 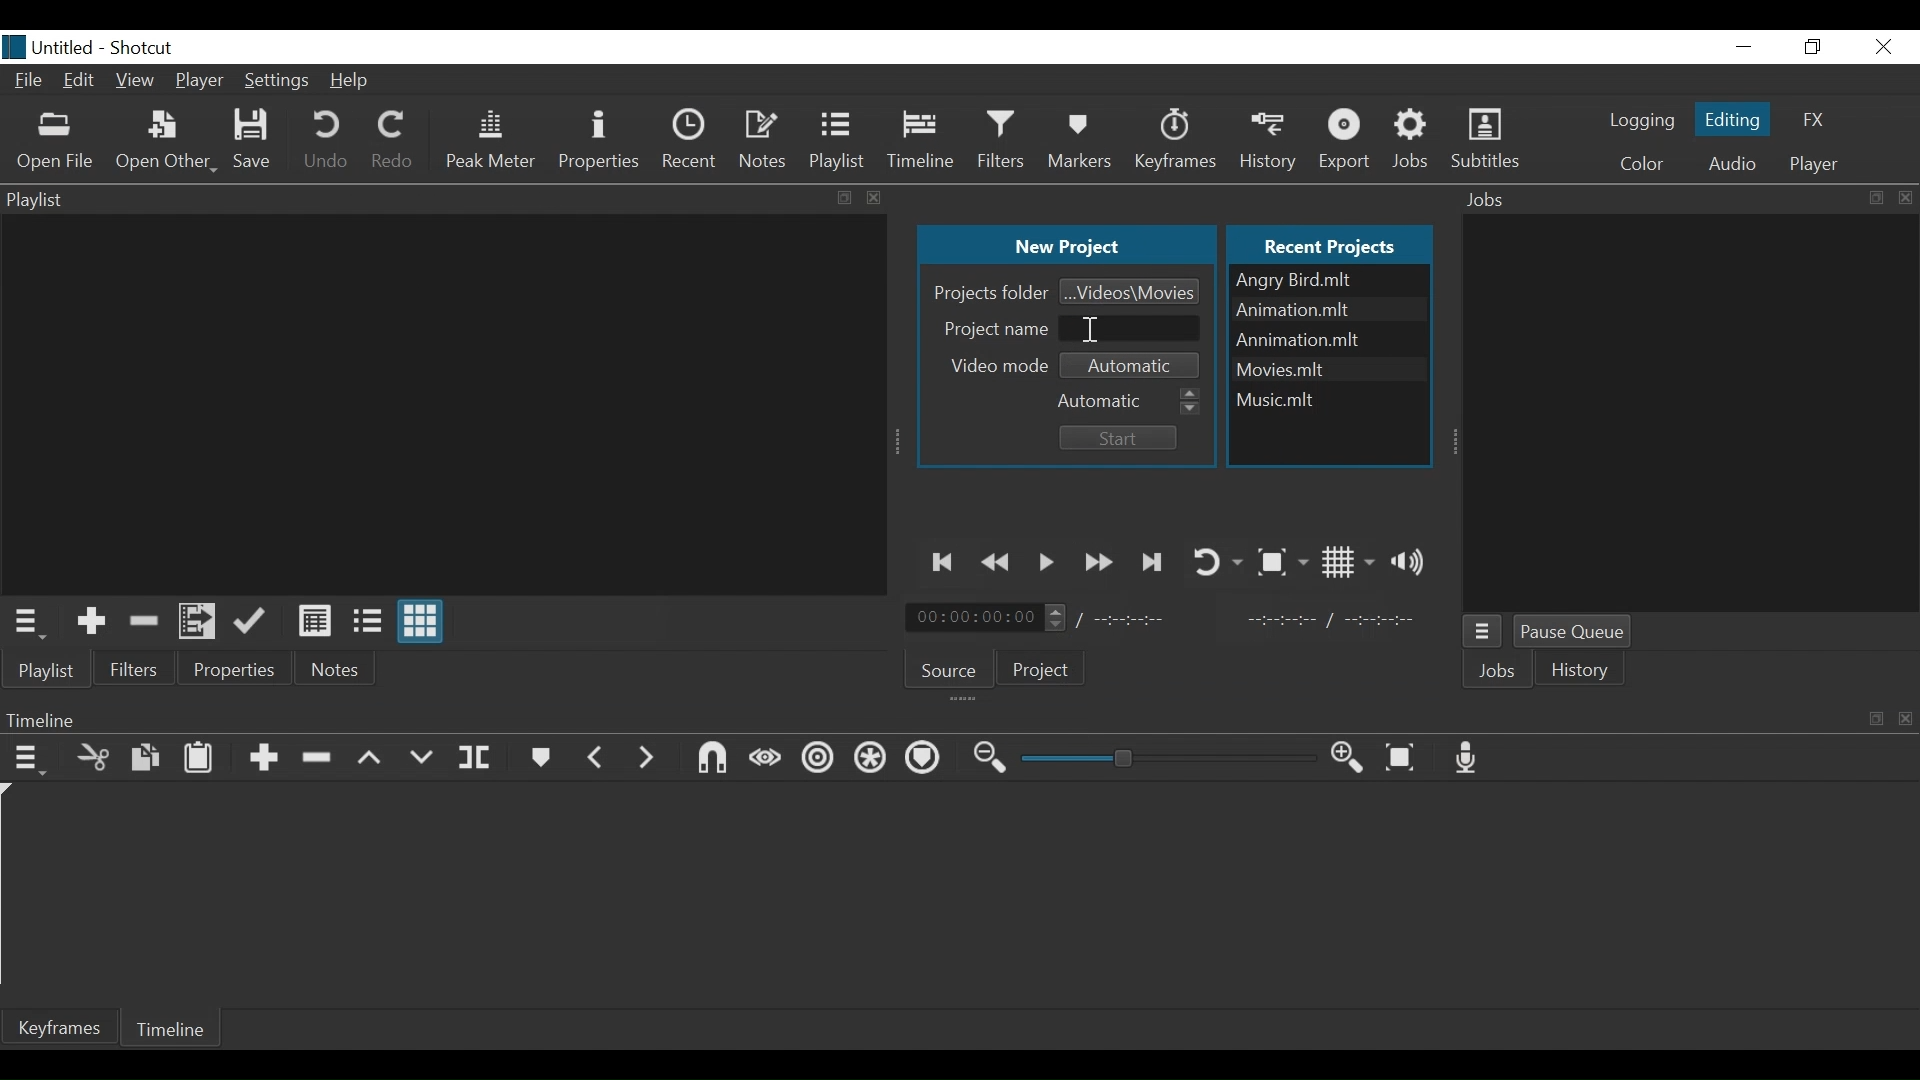 What do you see at coordinates (1348, 140) in the screenshot?
I see `Export` at bounding box center [1348, 140].